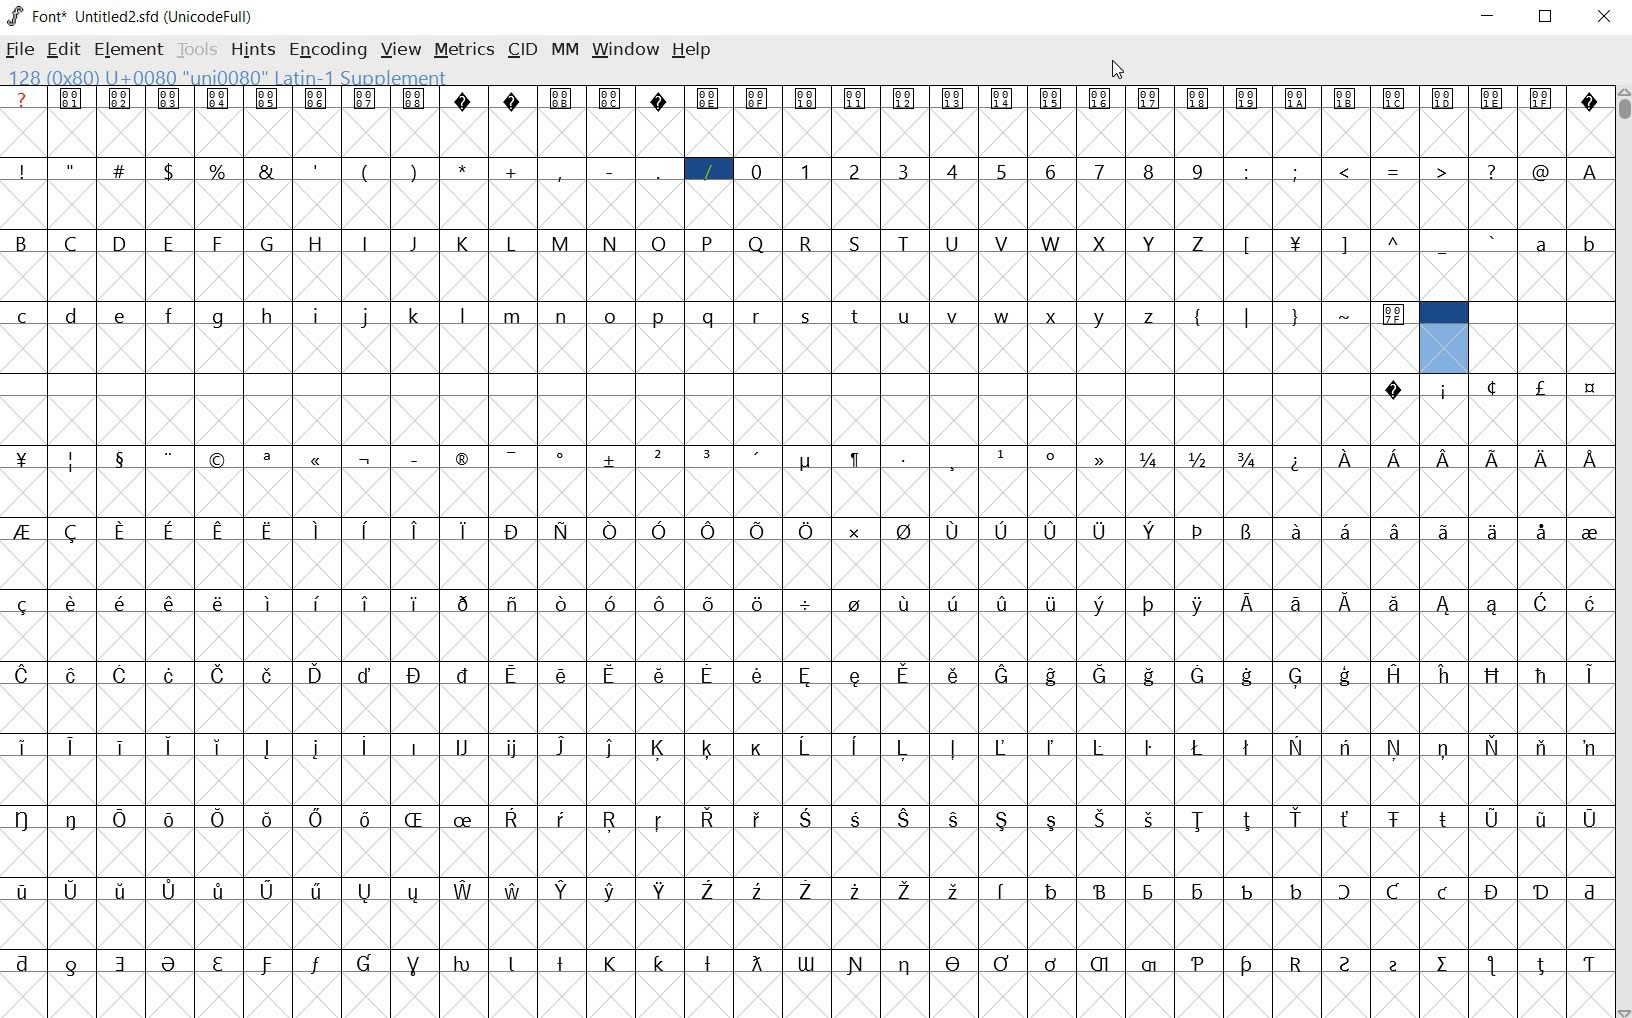 This screenshot has width=1632, height=1018. Describe the element at coordinates (1393, 602) in the screenshot. I see `Symbol` at that location.